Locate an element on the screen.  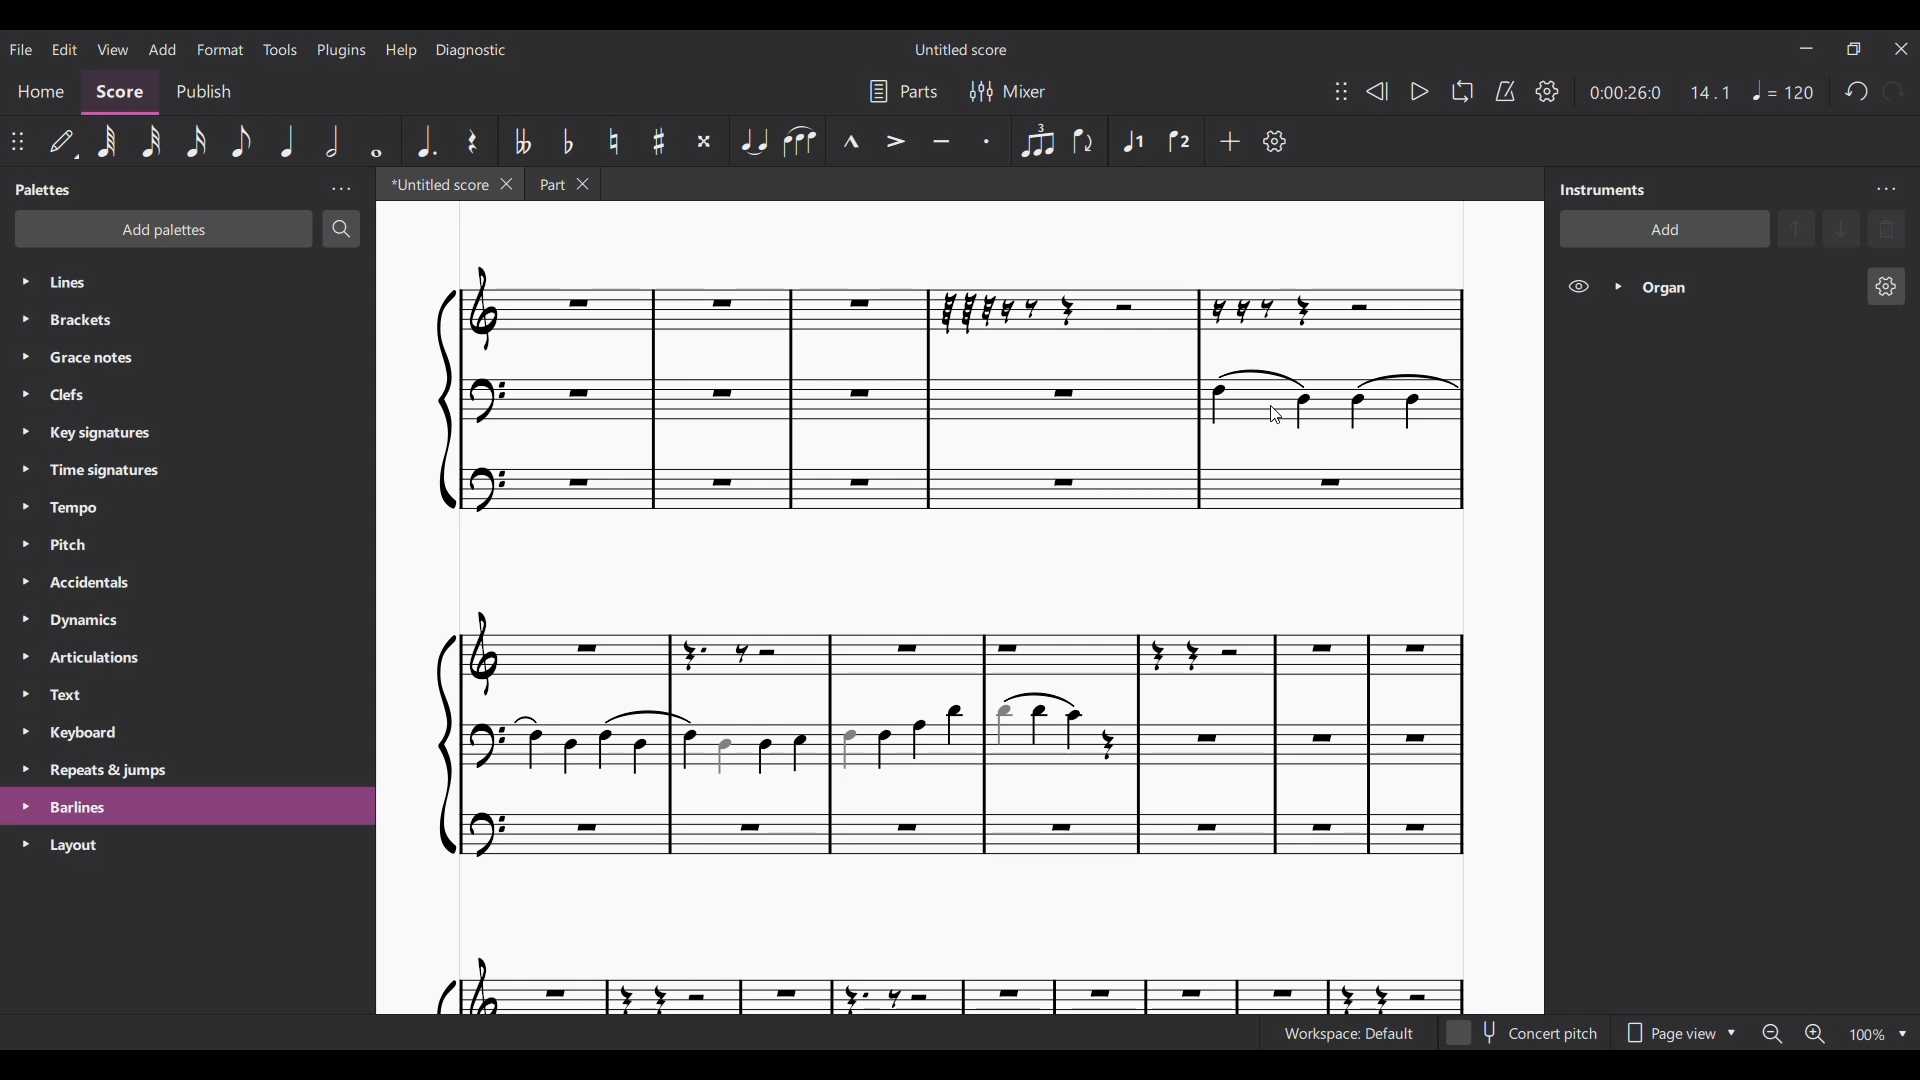
Half note is located at coordinates (334, 142).